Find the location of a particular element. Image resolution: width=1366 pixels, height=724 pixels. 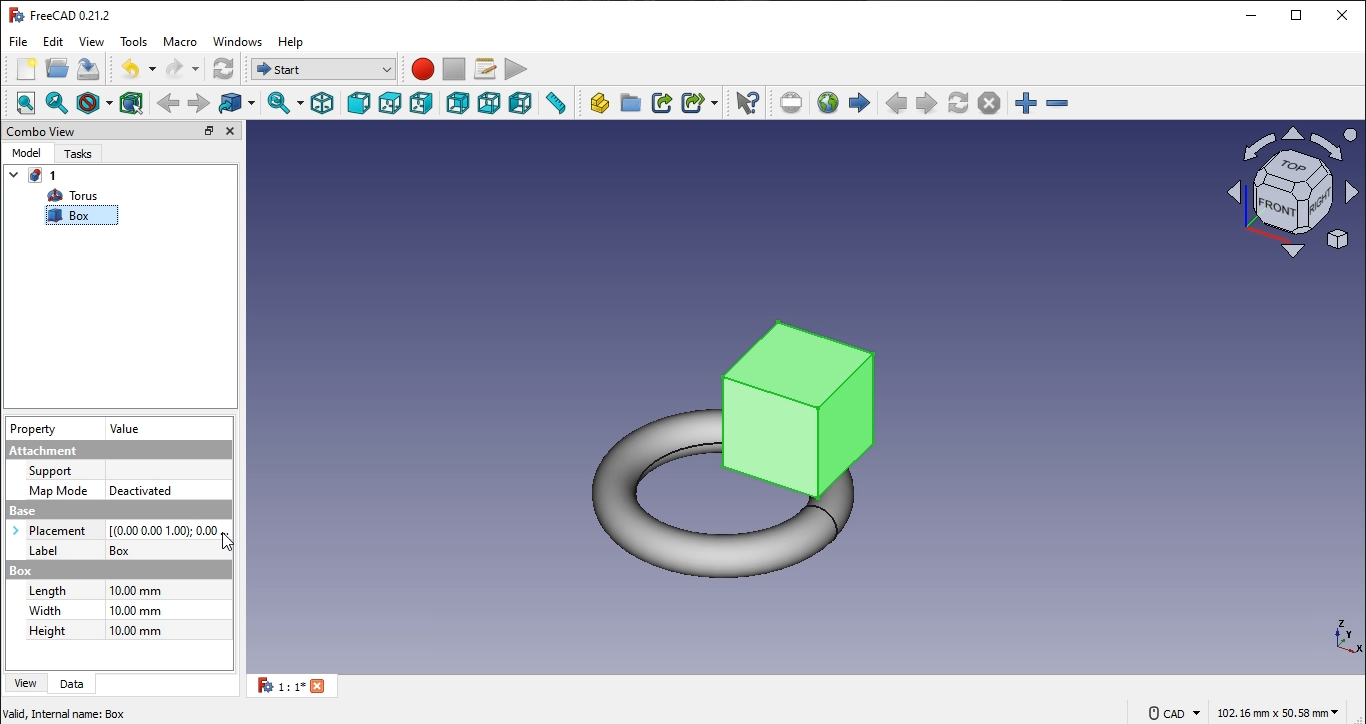

make sublink is located at coordinates (700, 102).